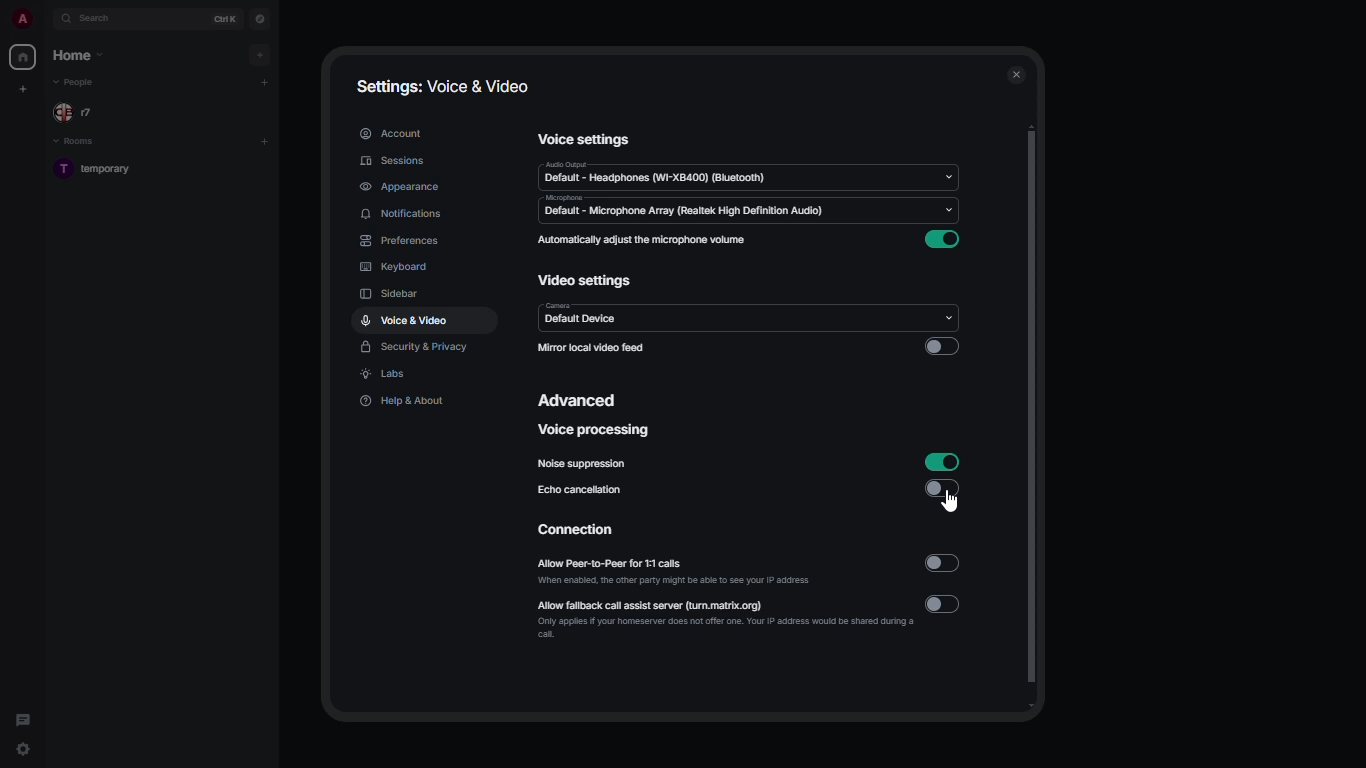  Describe the element at coordinates (588, 139) in the screenshot. I see `voice settings` at that location.